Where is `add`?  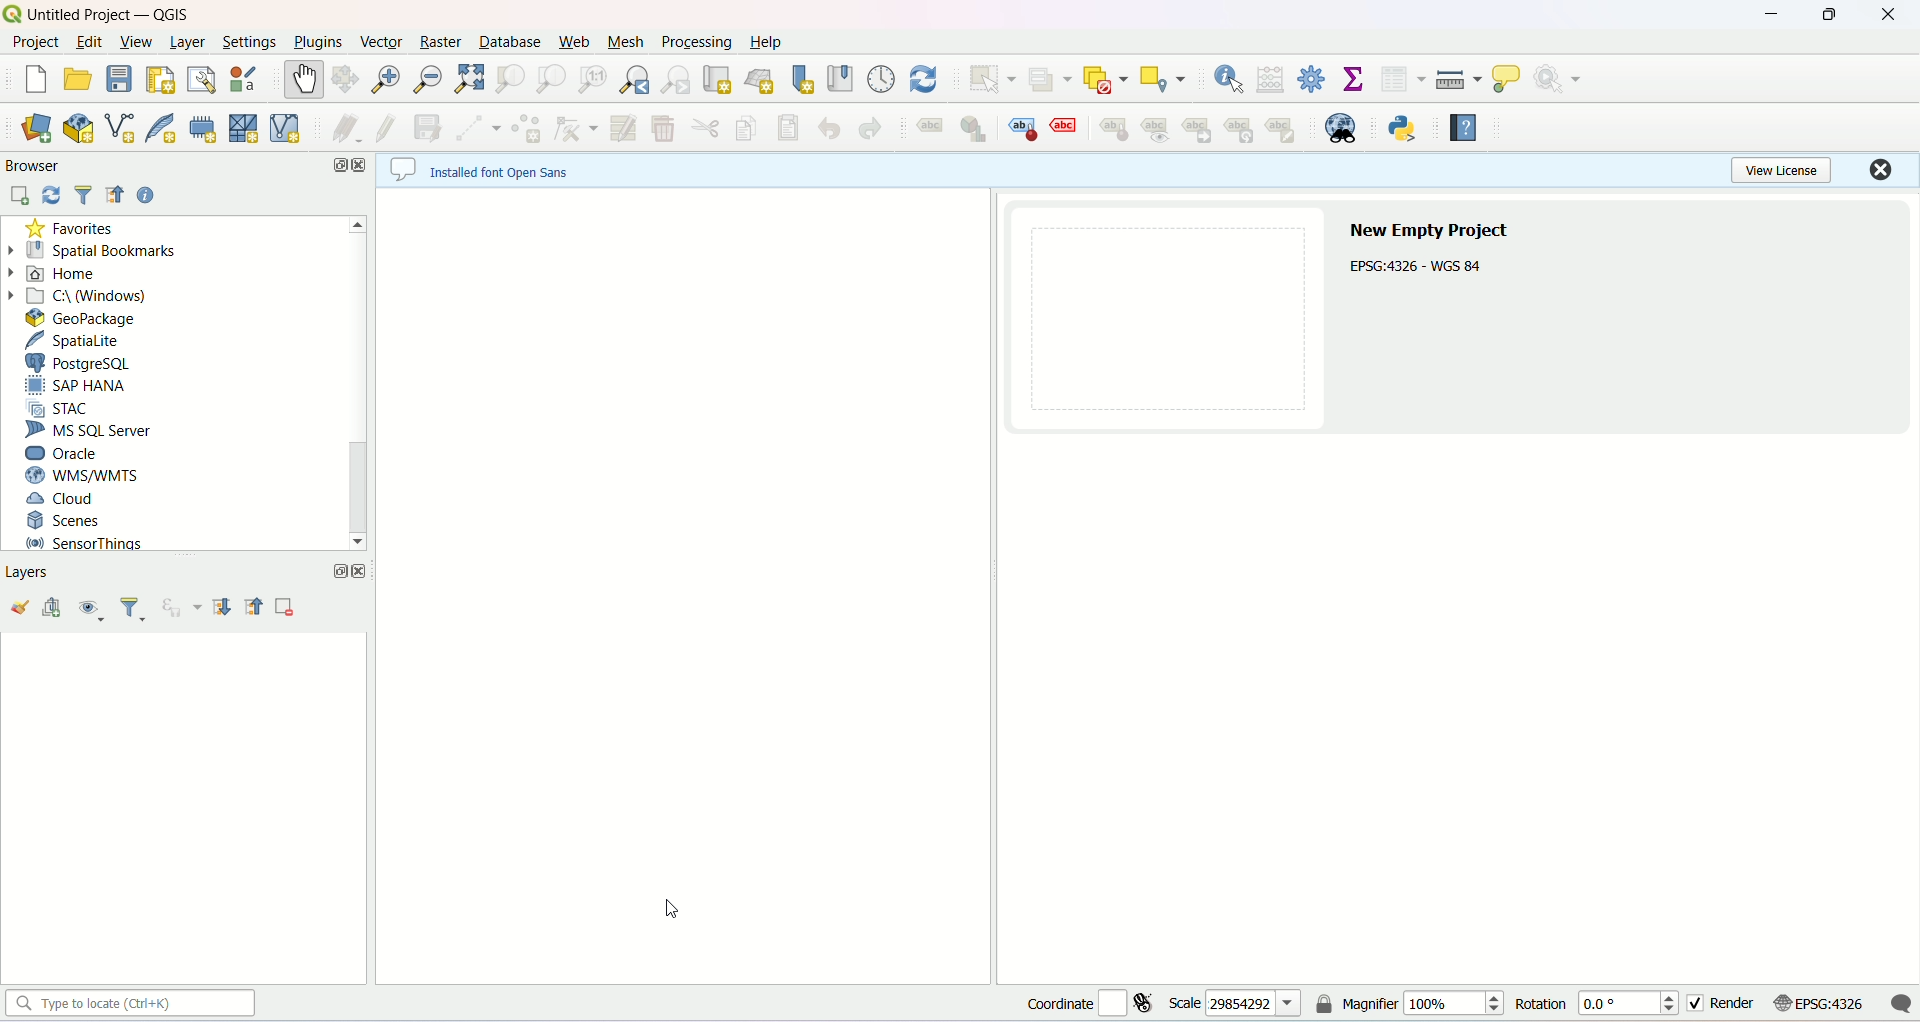 add is located at coordinates (20, 195).